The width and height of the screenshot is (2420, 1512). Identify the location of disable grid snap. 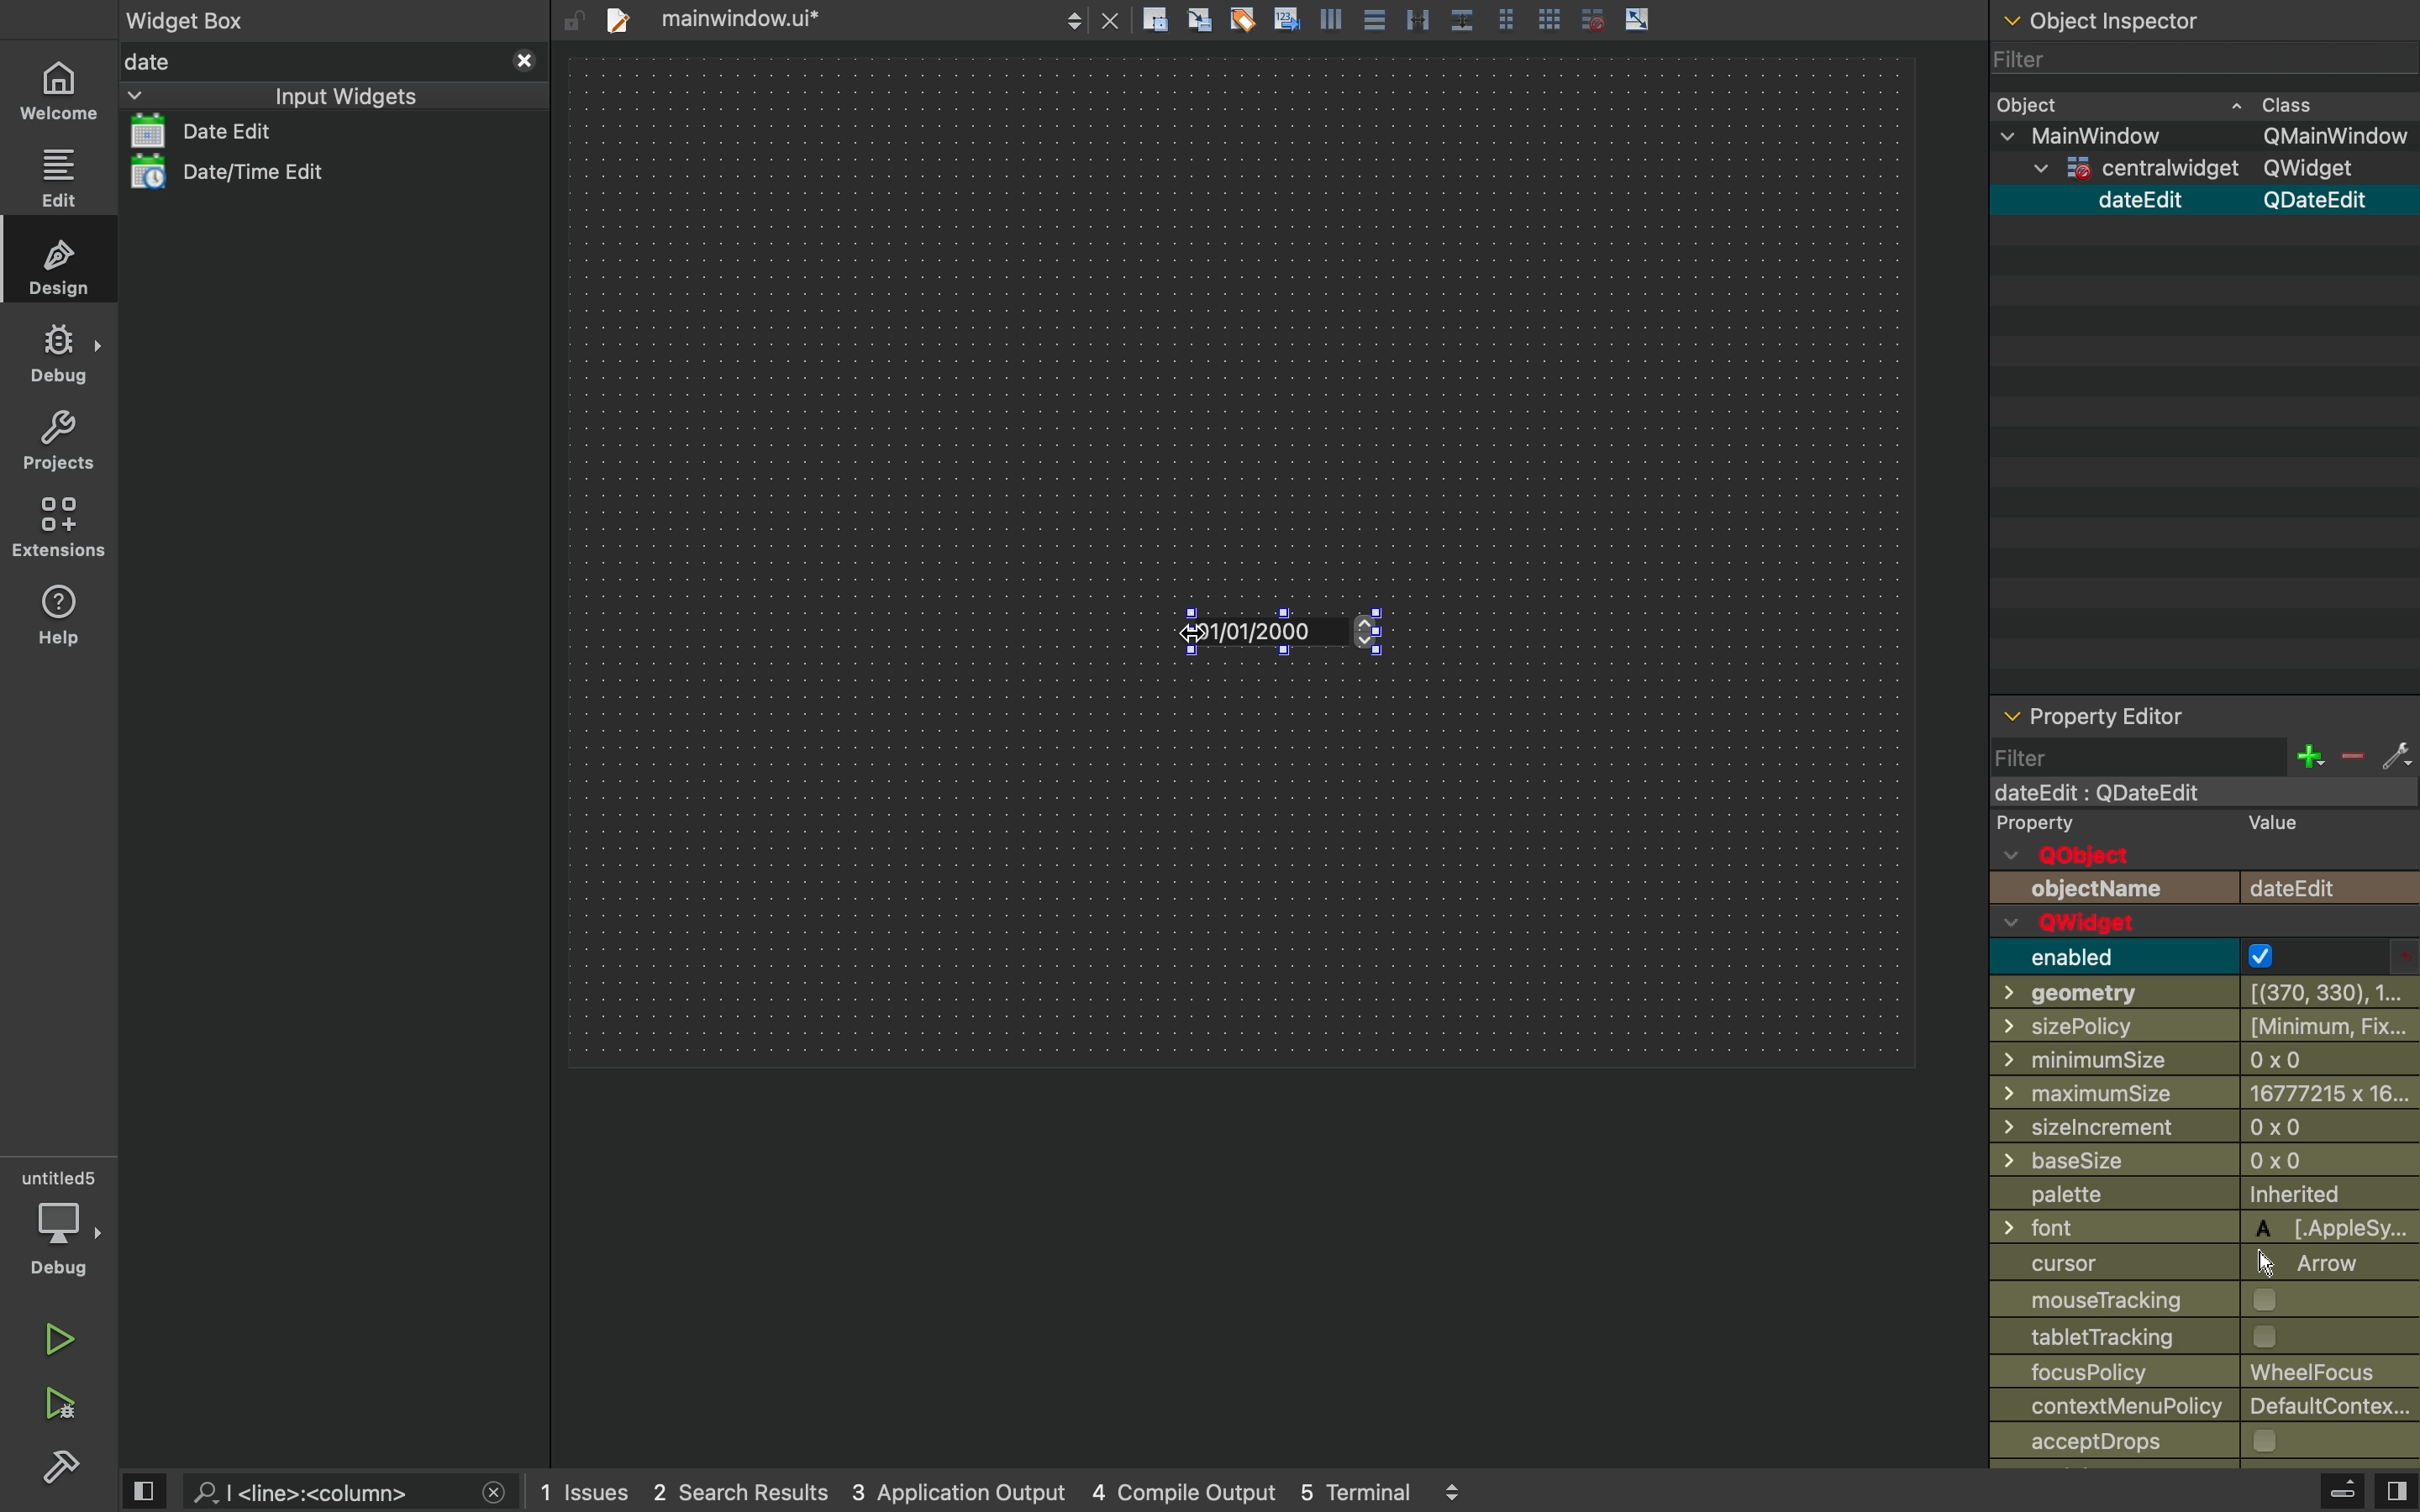
(1595, 18).